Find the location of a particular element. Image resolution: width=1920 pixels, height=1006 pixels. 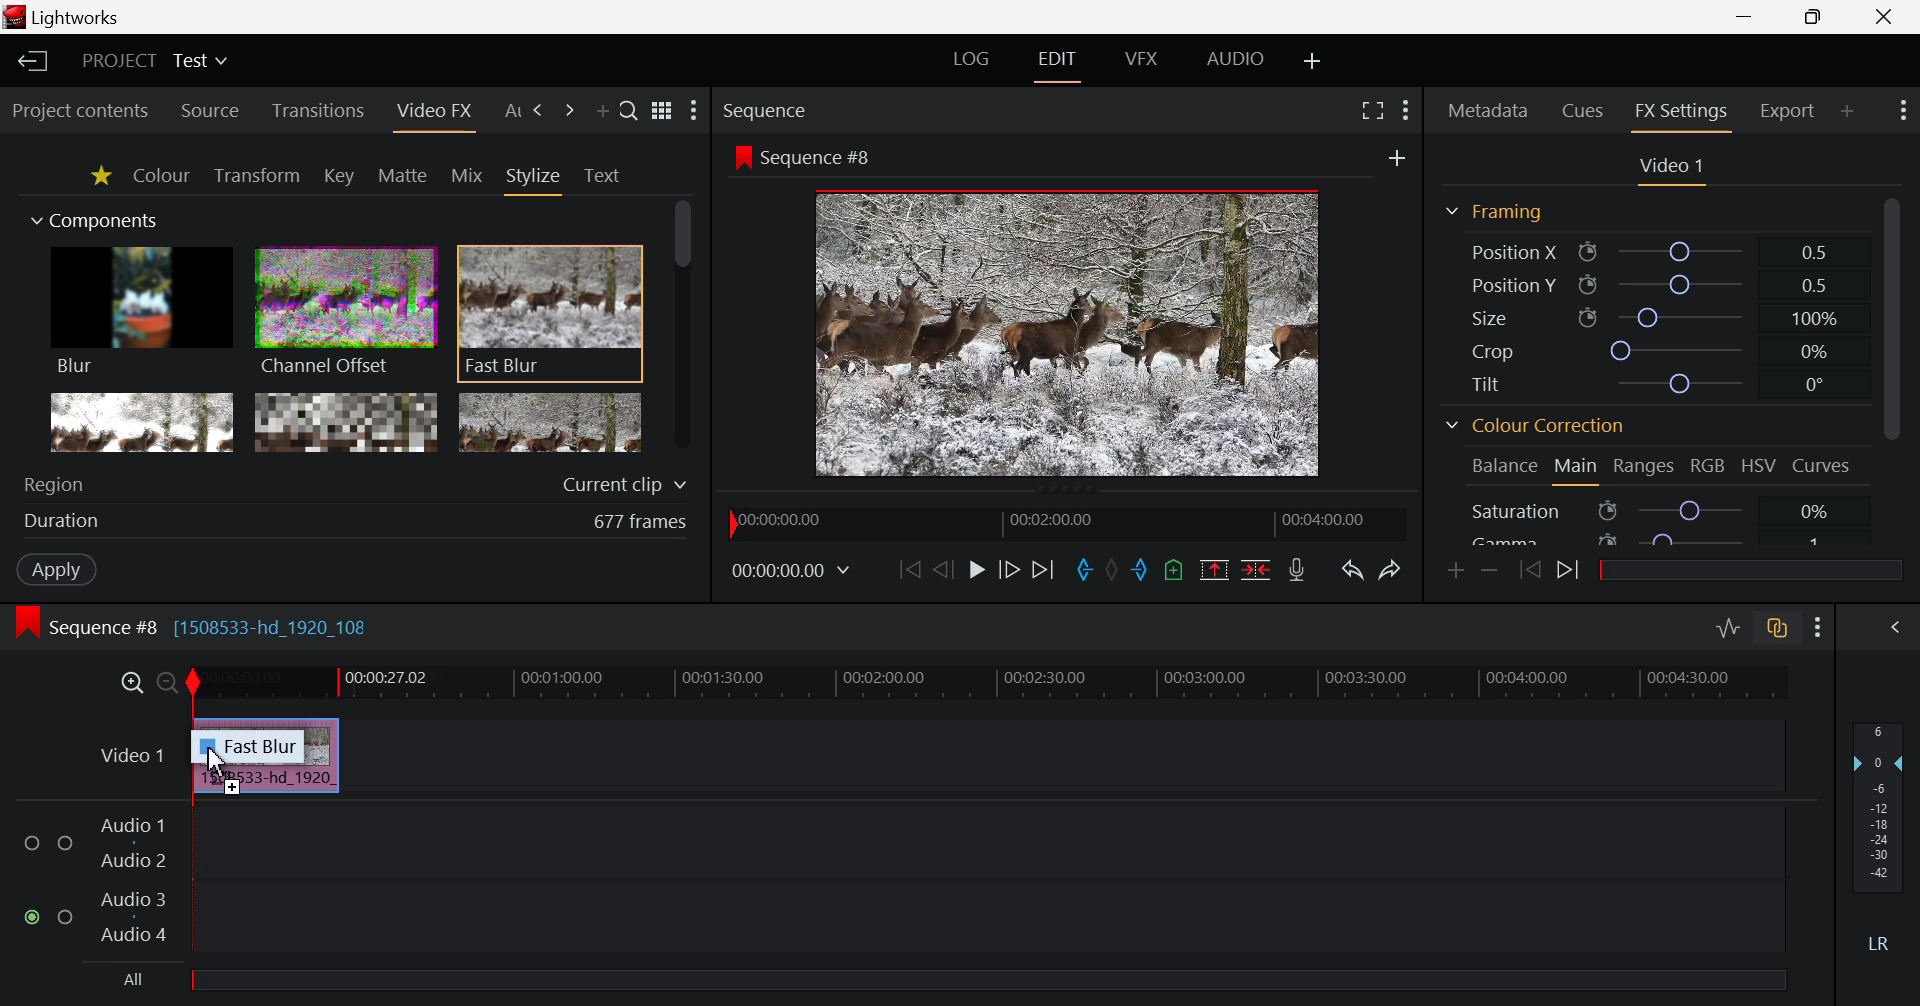

Project Timeline is located at coordinates (989, 681).